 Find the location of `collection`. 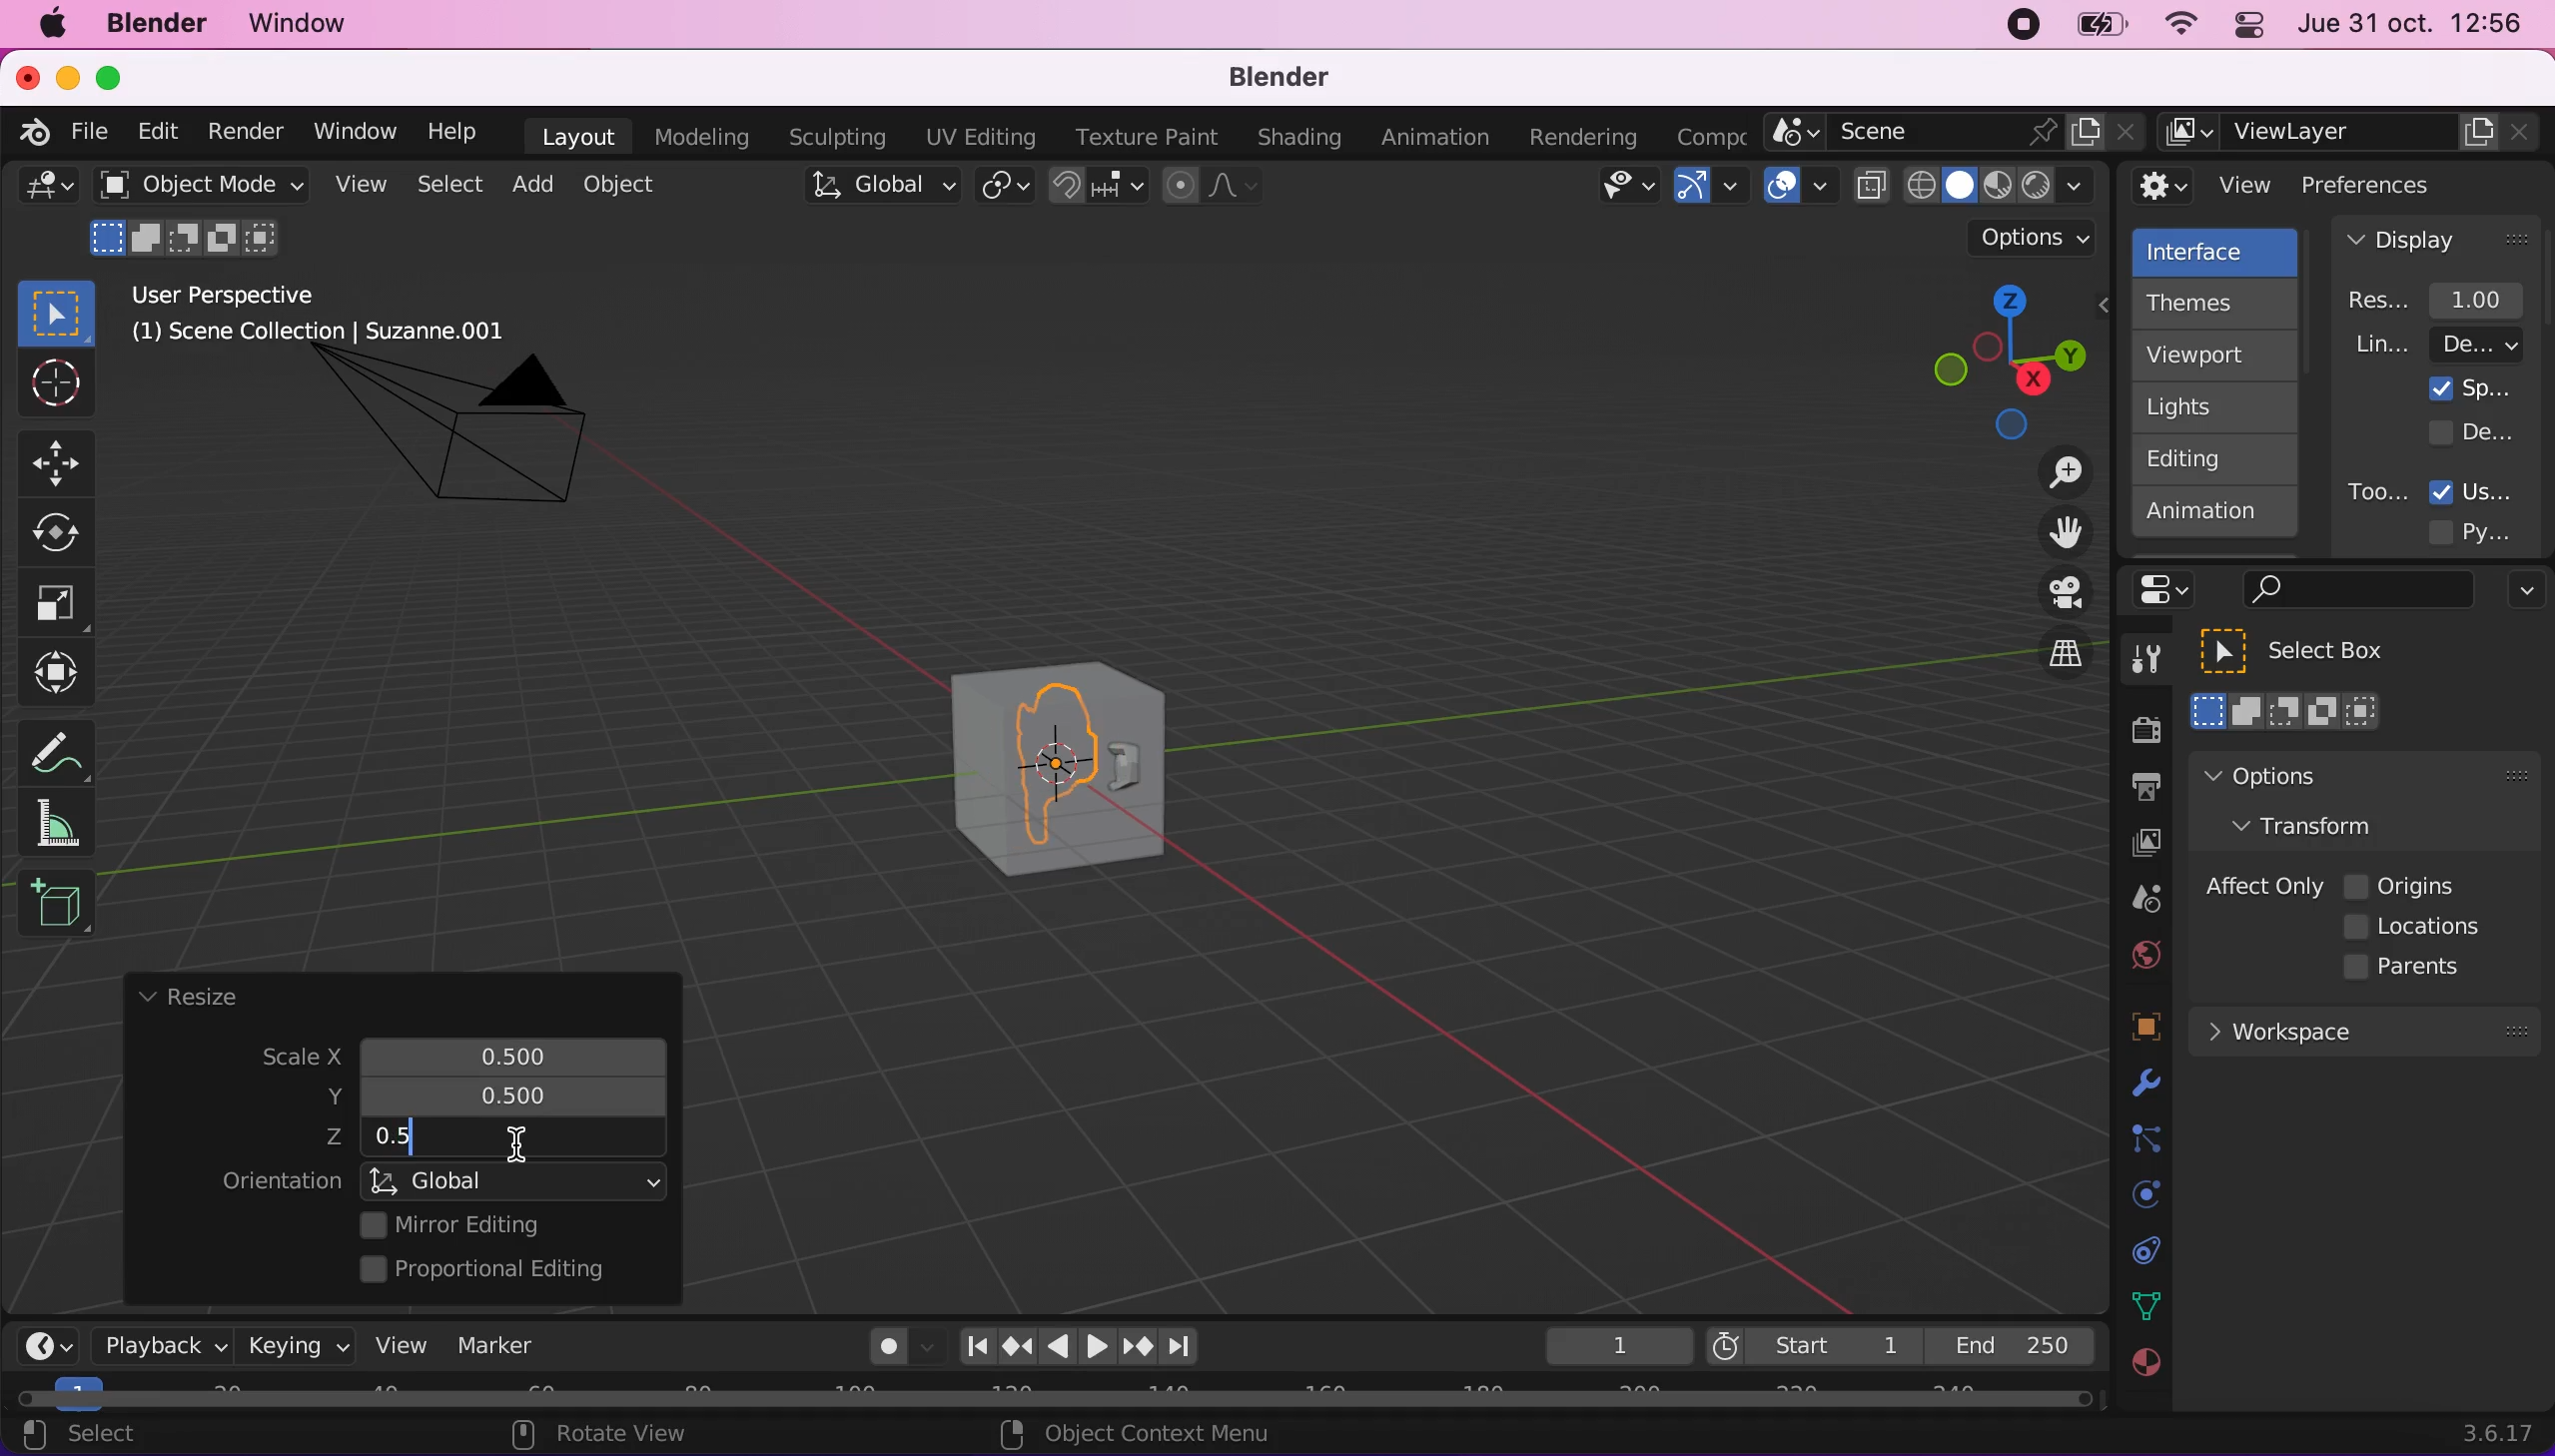

collection is located at coordinates (2141, 1251).